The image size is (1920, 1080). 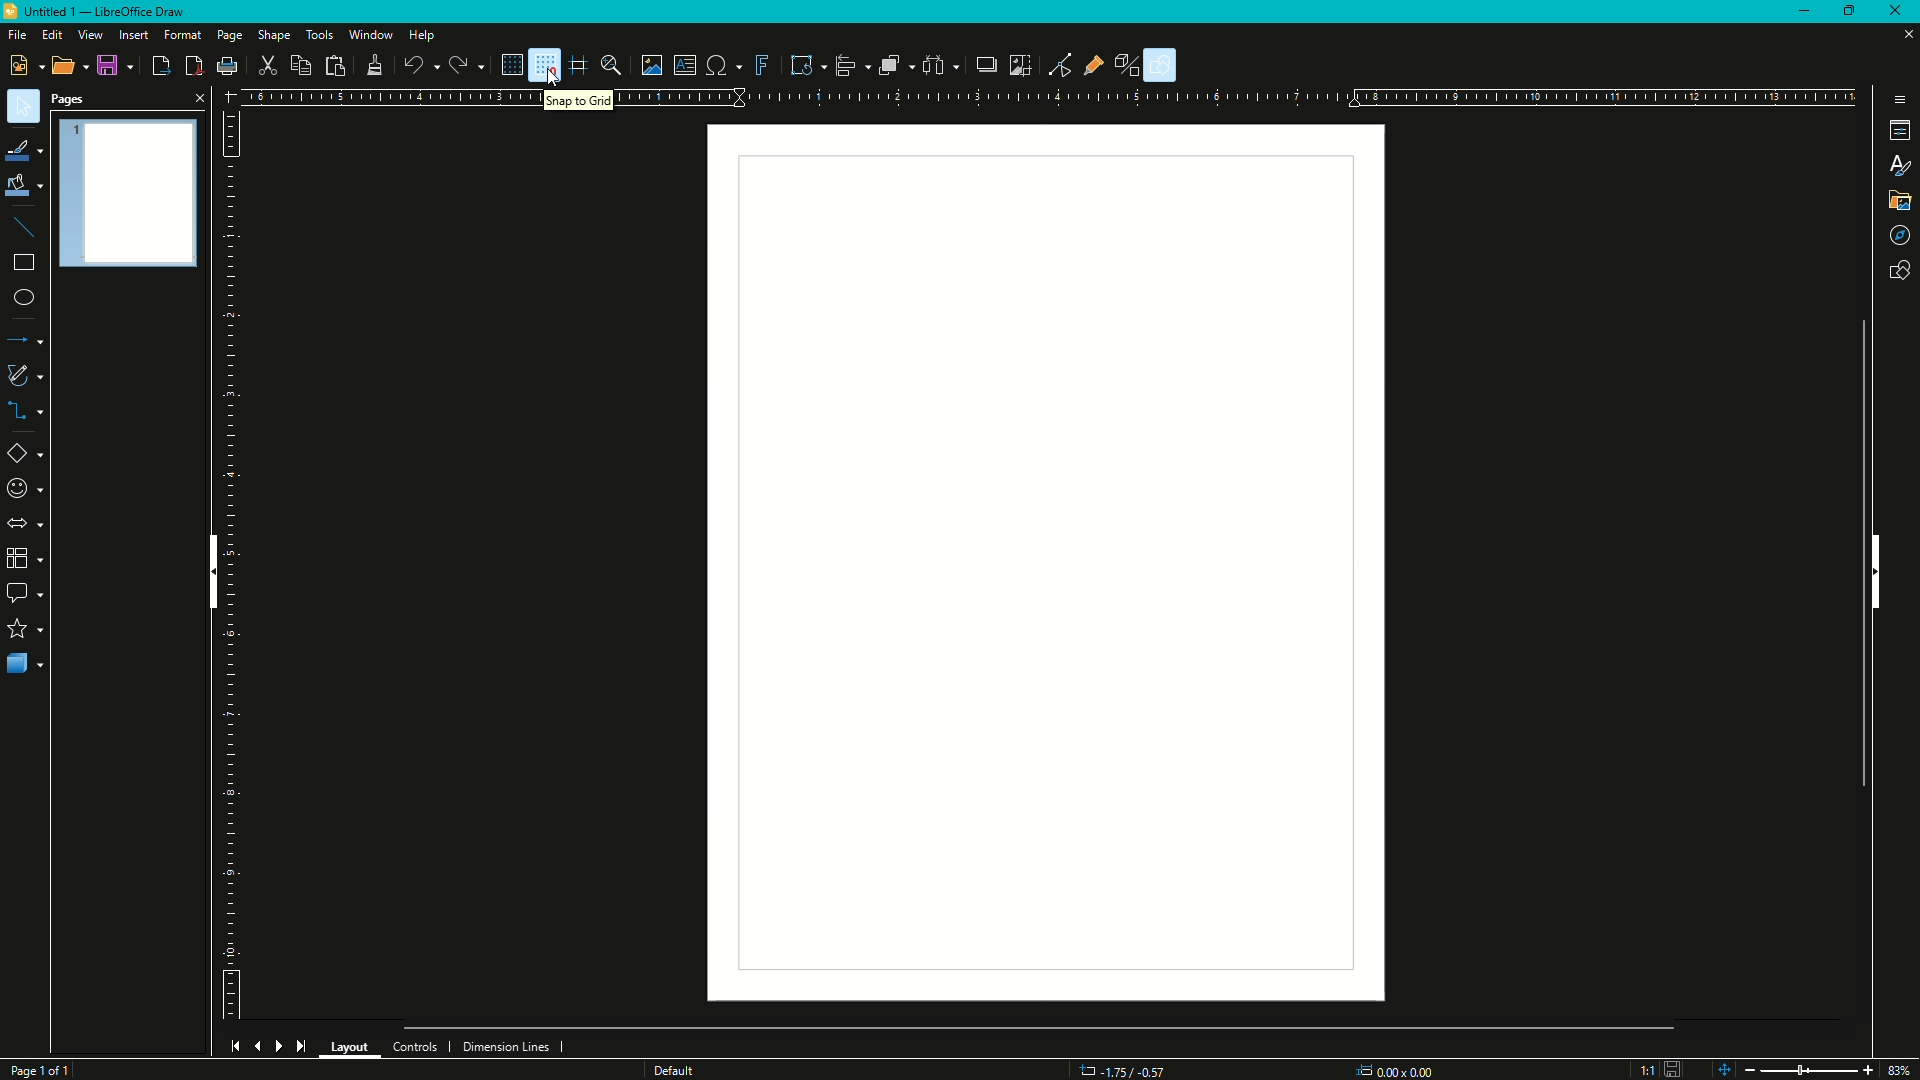 What do you see at coordinates (339, 64) in the screenshot?
I see `Paste` at bounding box center [339, 64].